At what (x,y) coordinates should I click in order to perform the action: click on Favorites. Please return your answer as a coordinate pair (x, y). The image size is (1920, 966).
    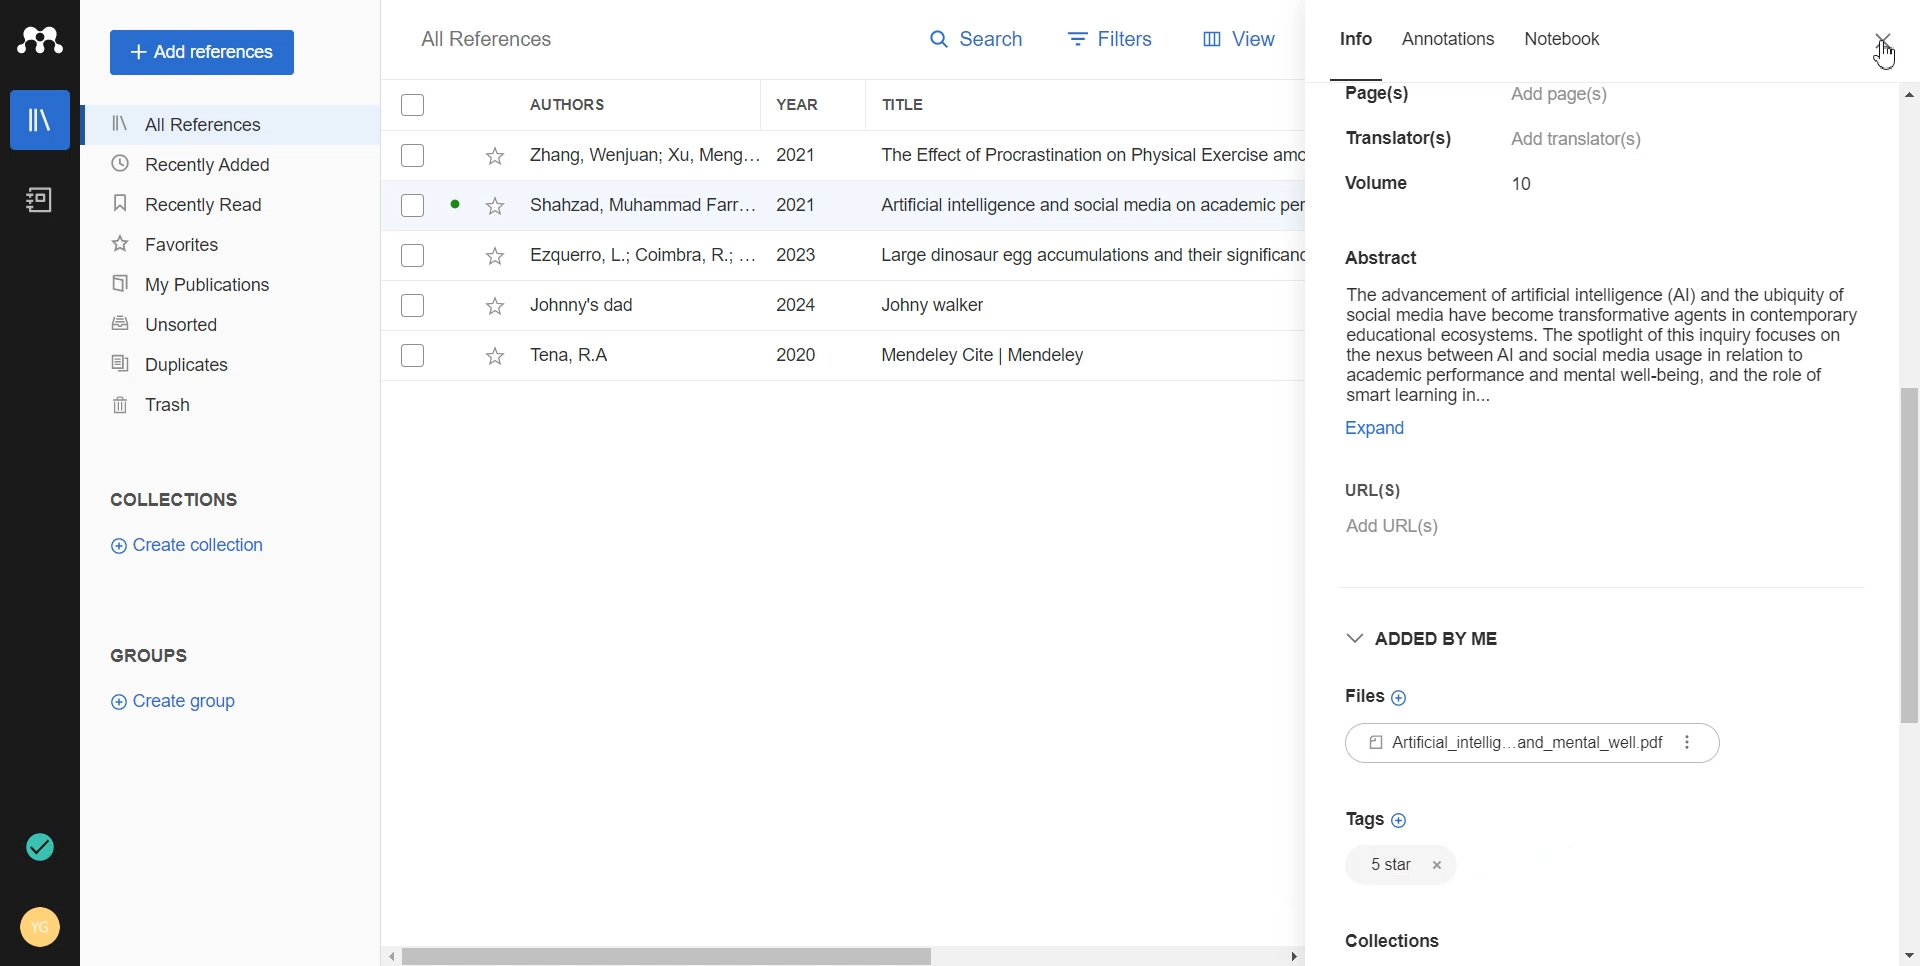
    Looking at the image, I should click on (225, 241).